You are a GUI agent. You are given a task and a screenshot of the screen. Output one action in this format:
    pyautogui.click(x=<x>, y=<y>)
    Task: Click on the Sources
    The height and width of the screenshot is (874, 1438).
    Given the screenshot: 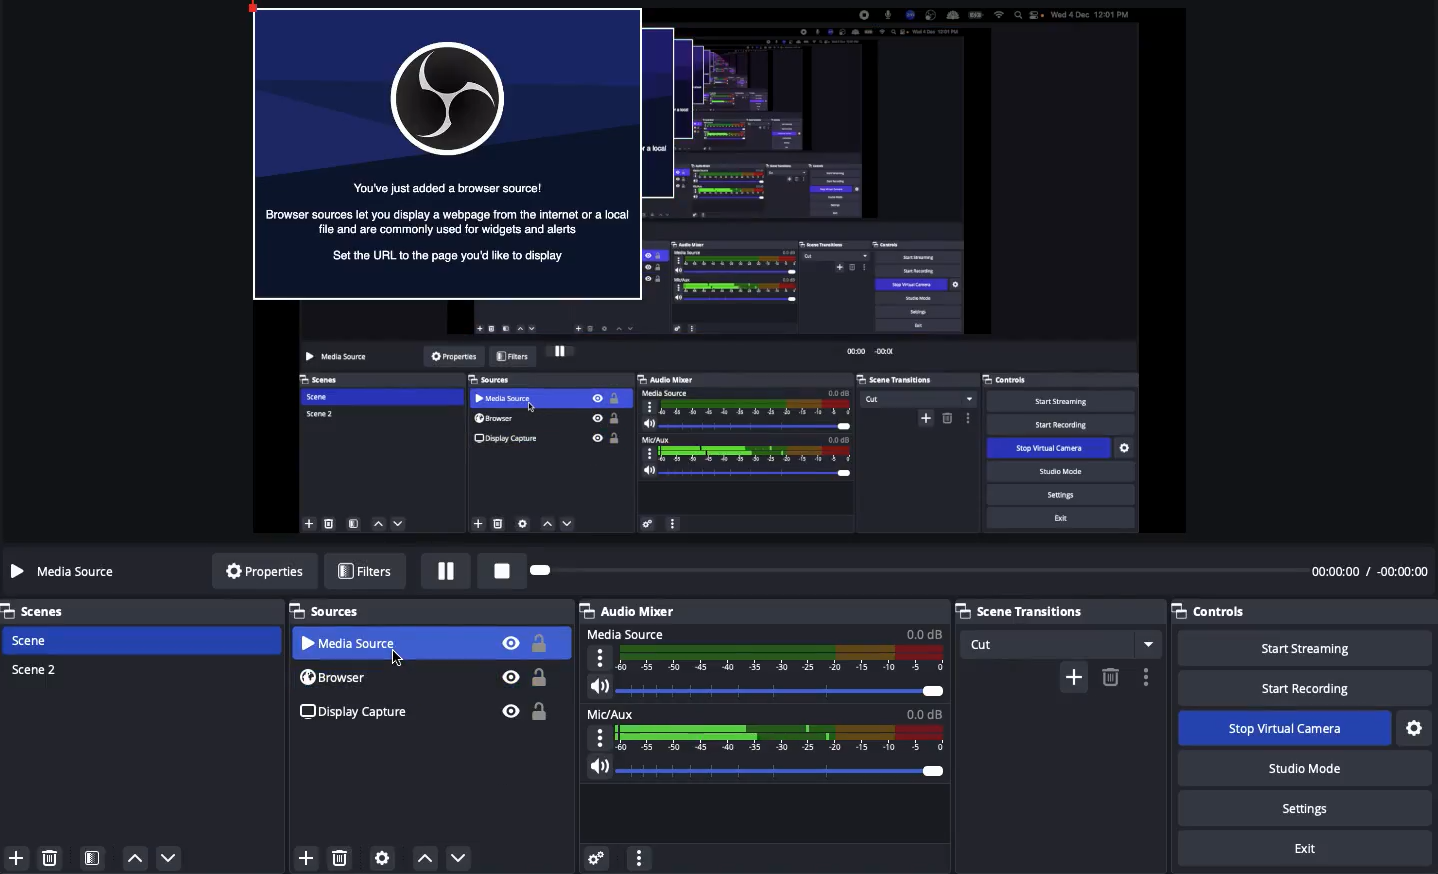 What is the action you would take?
    pyautogui.click(x=330, y=611)
    